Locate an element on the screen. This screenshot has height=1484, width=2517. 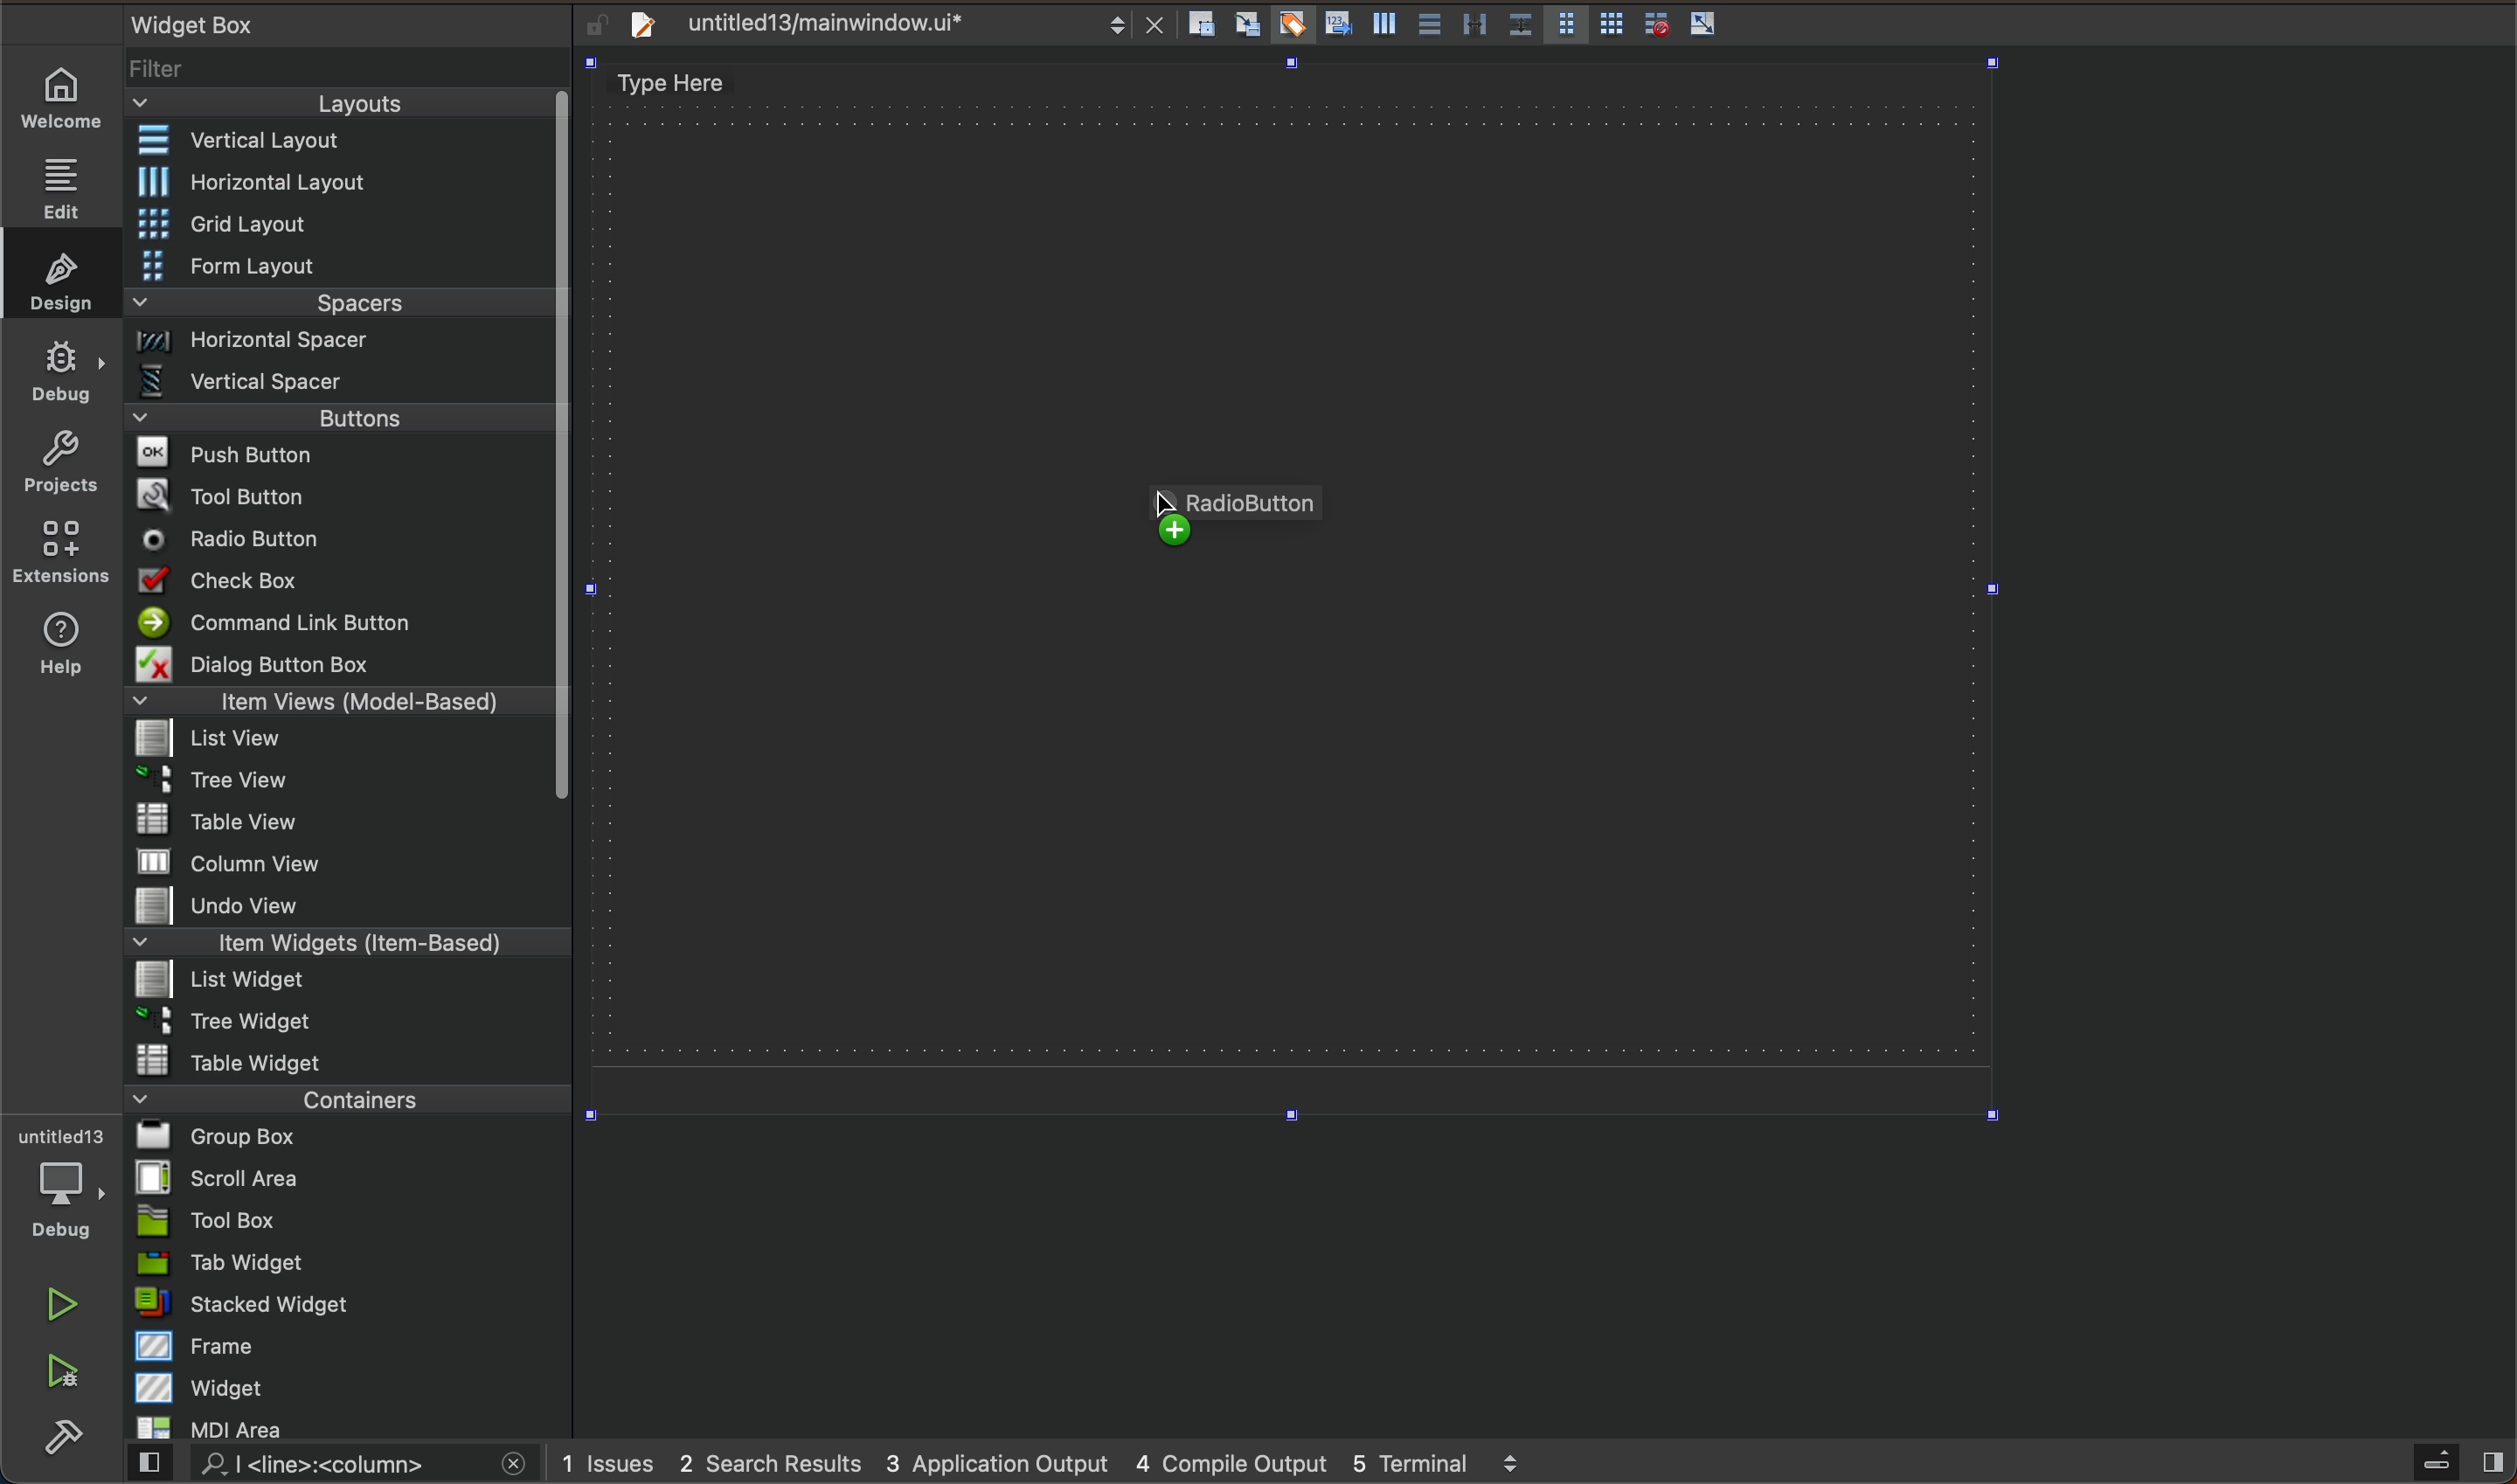
layouts is located at coordinates (340, 110).